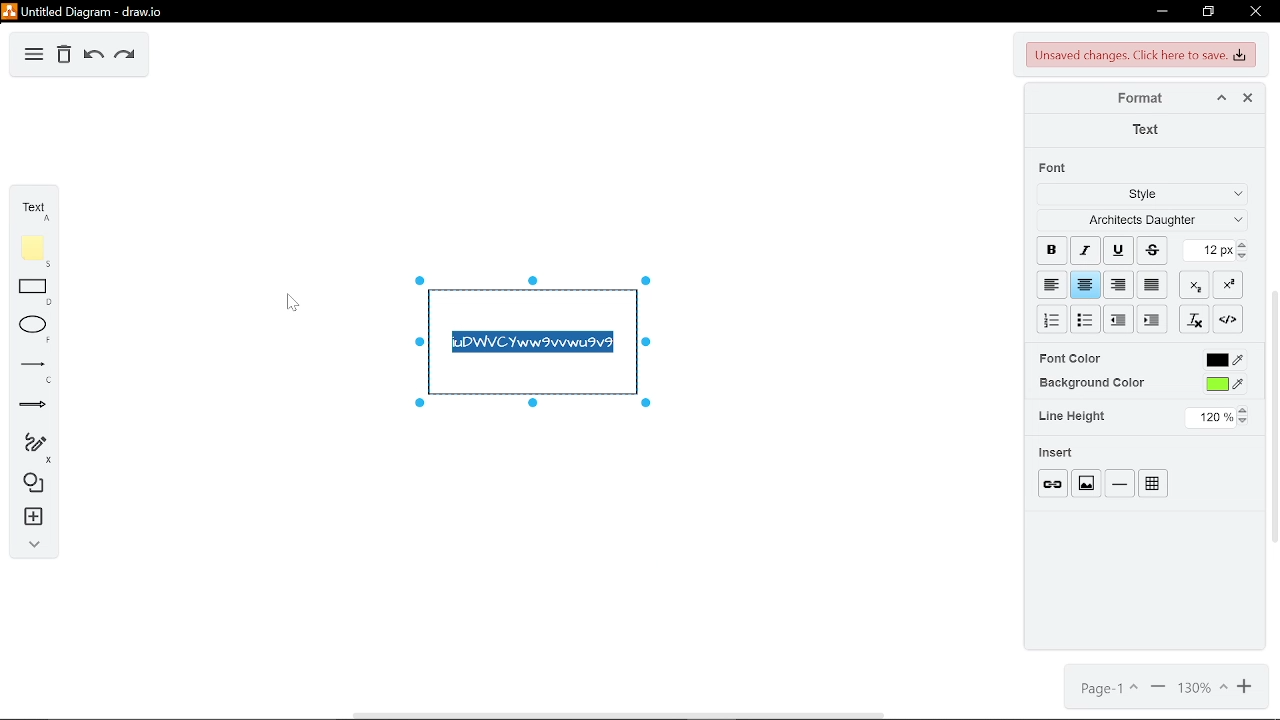 Image resolution: width=1280 pixels, height=720 pixels. I want to click on 130%, so click(1199, 690).